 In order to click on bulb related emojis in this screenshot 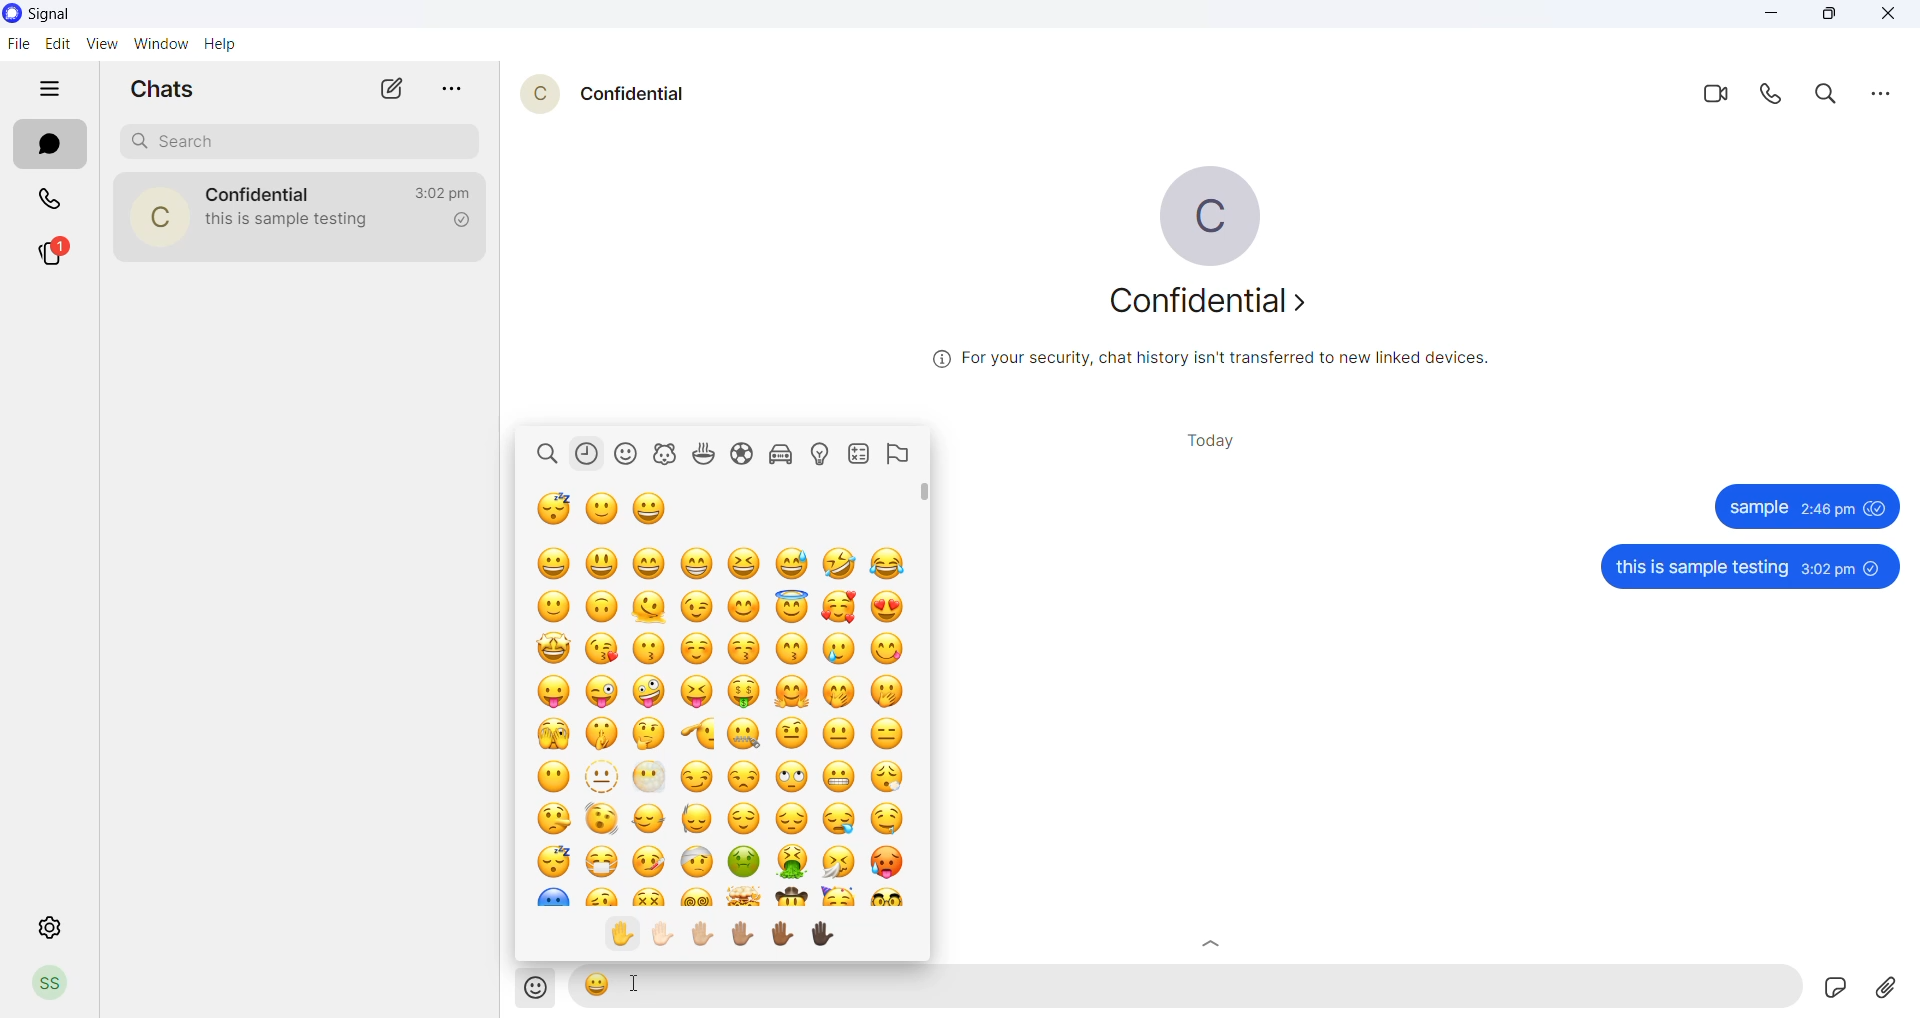, I will do `click(825, 456)`.